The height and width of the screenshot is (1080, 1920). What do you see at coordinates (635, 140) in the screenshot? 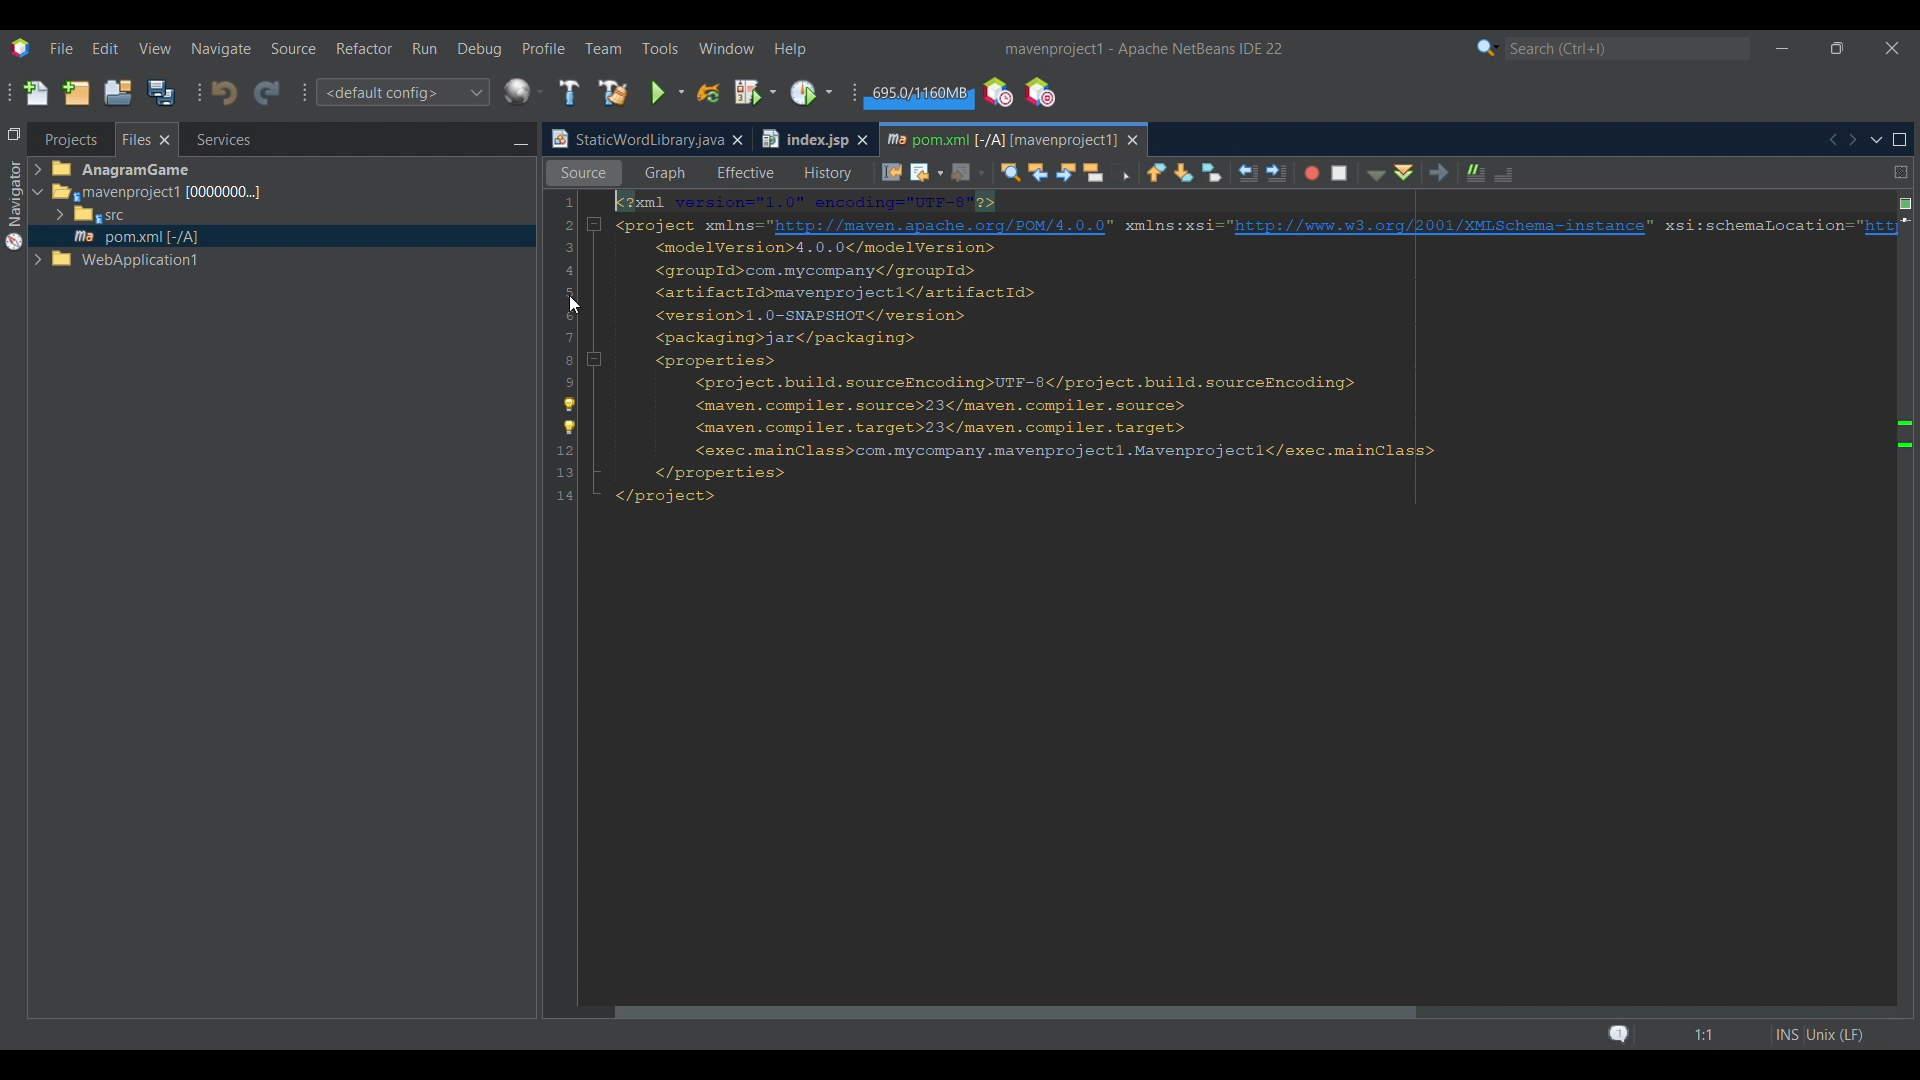
I see `Current tab highlighted` at bounding box center [635, 140].